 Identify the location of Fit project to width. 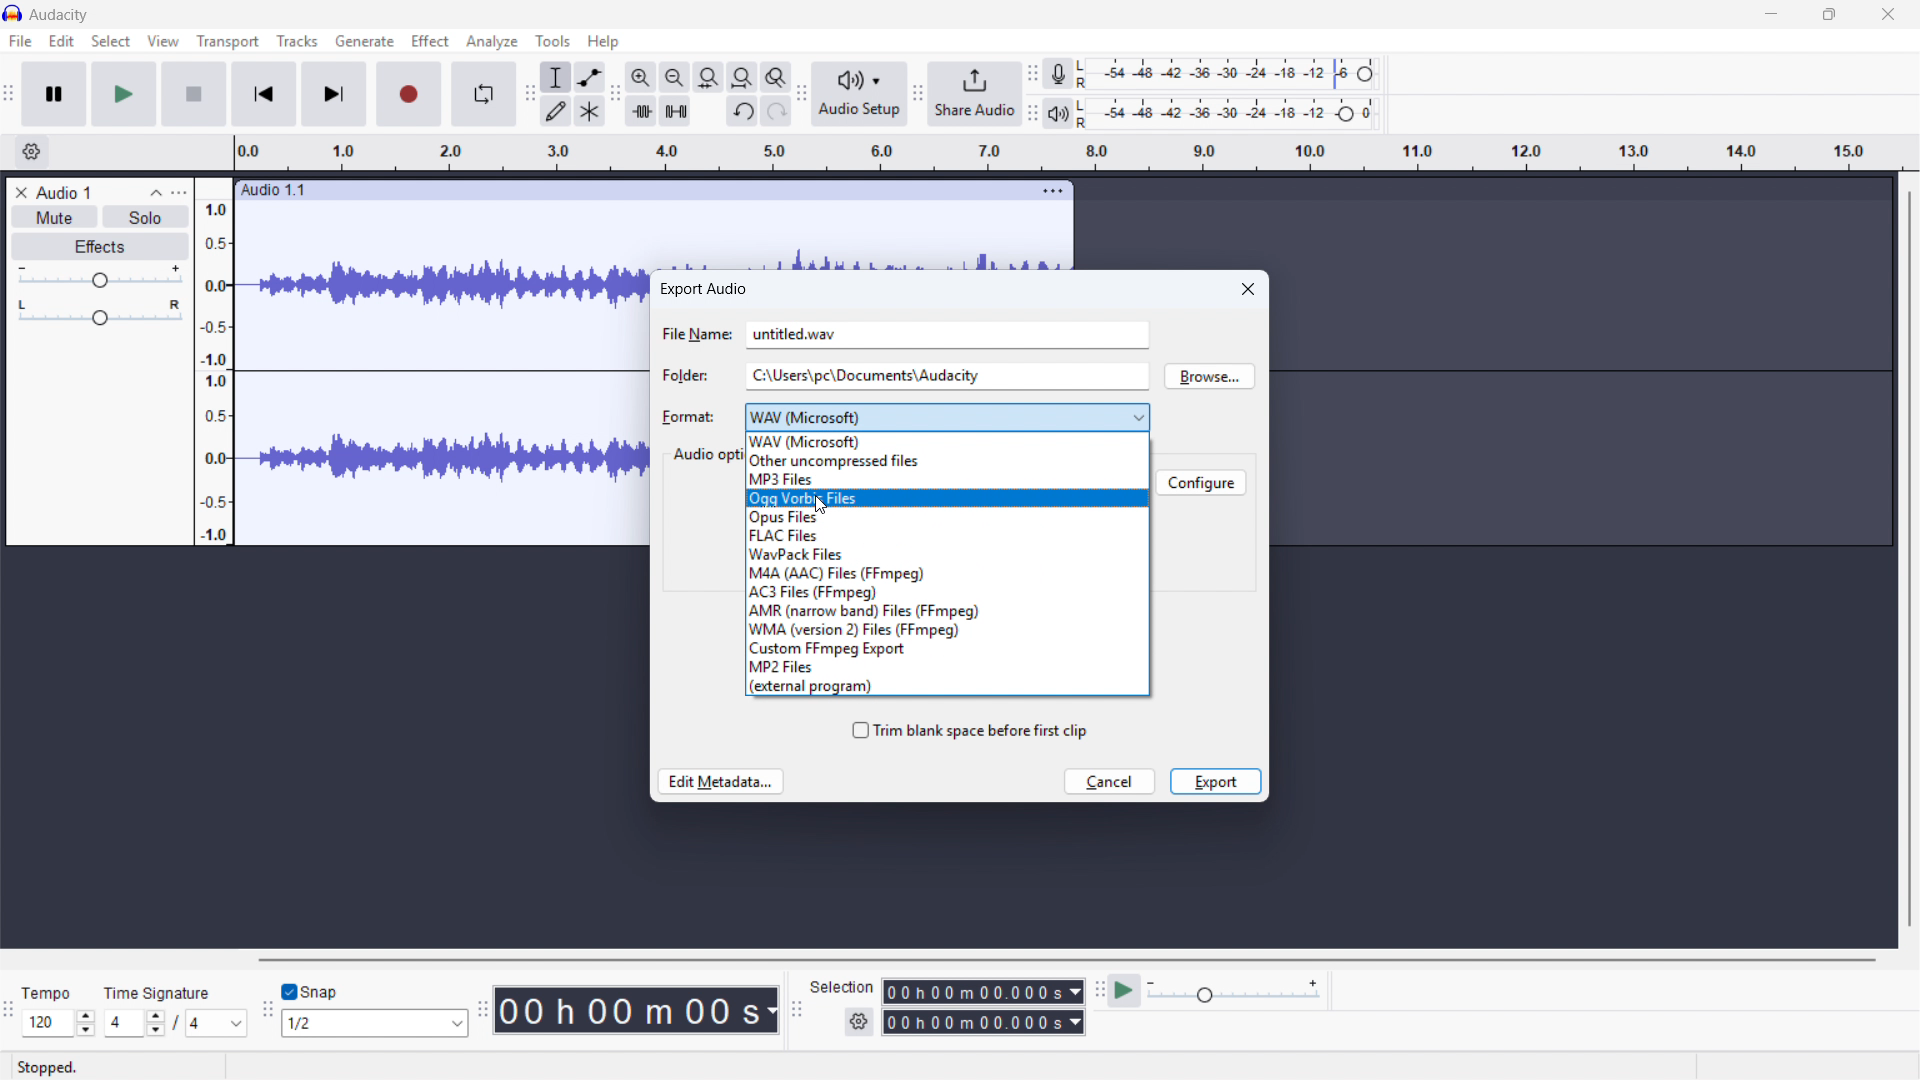
(743, 76).